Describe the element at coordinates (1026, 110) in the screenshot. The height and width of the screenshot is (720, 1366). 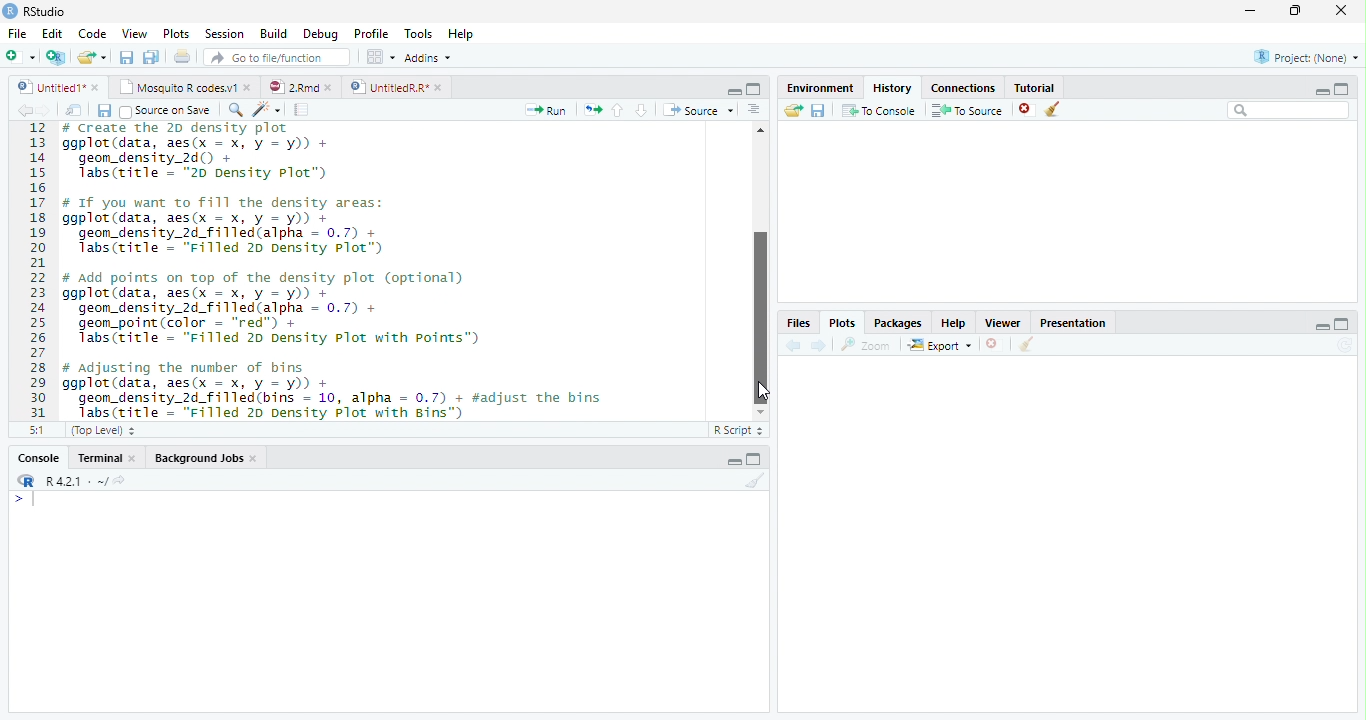
I see `close` at that location.